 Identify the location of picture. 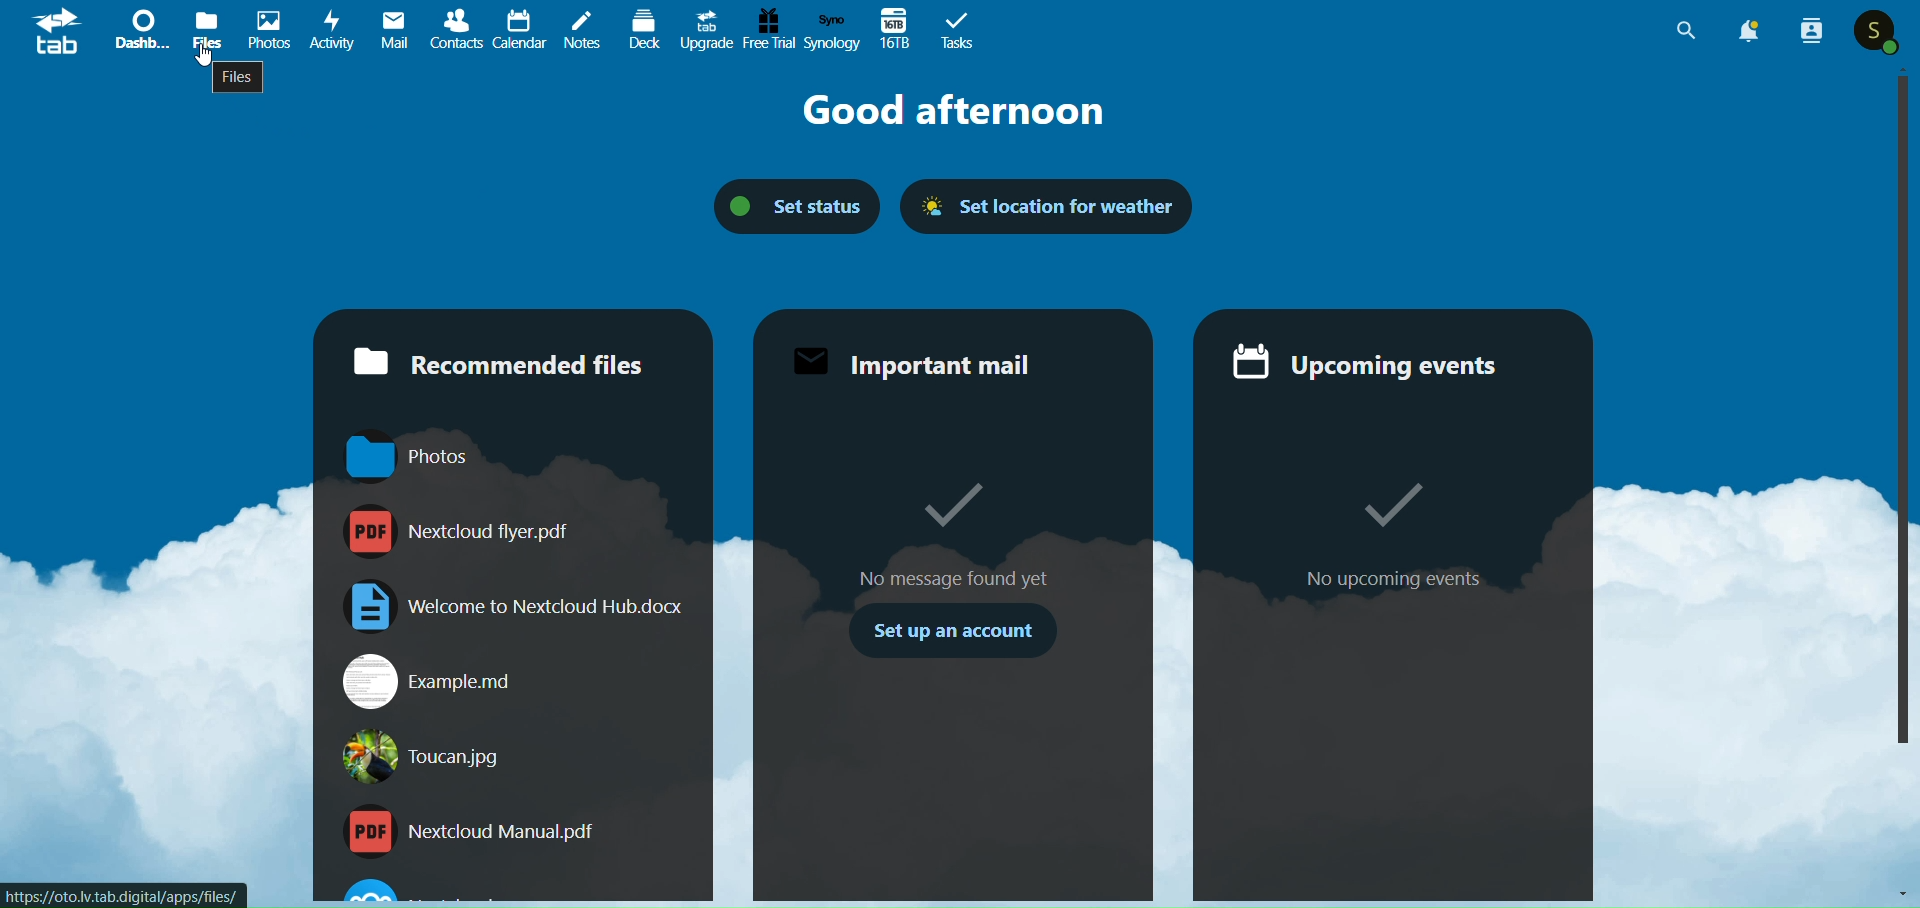
(269, 32).